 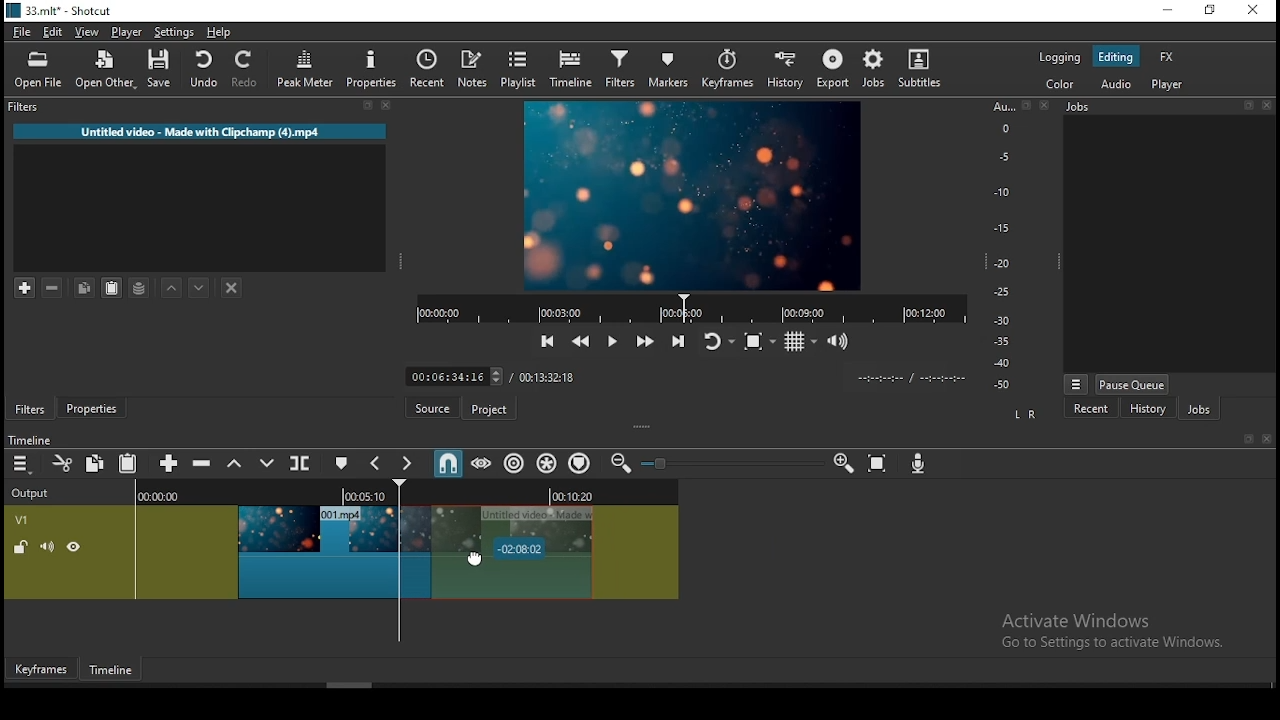 I want to click on timeline, so click(x=571, y=70).